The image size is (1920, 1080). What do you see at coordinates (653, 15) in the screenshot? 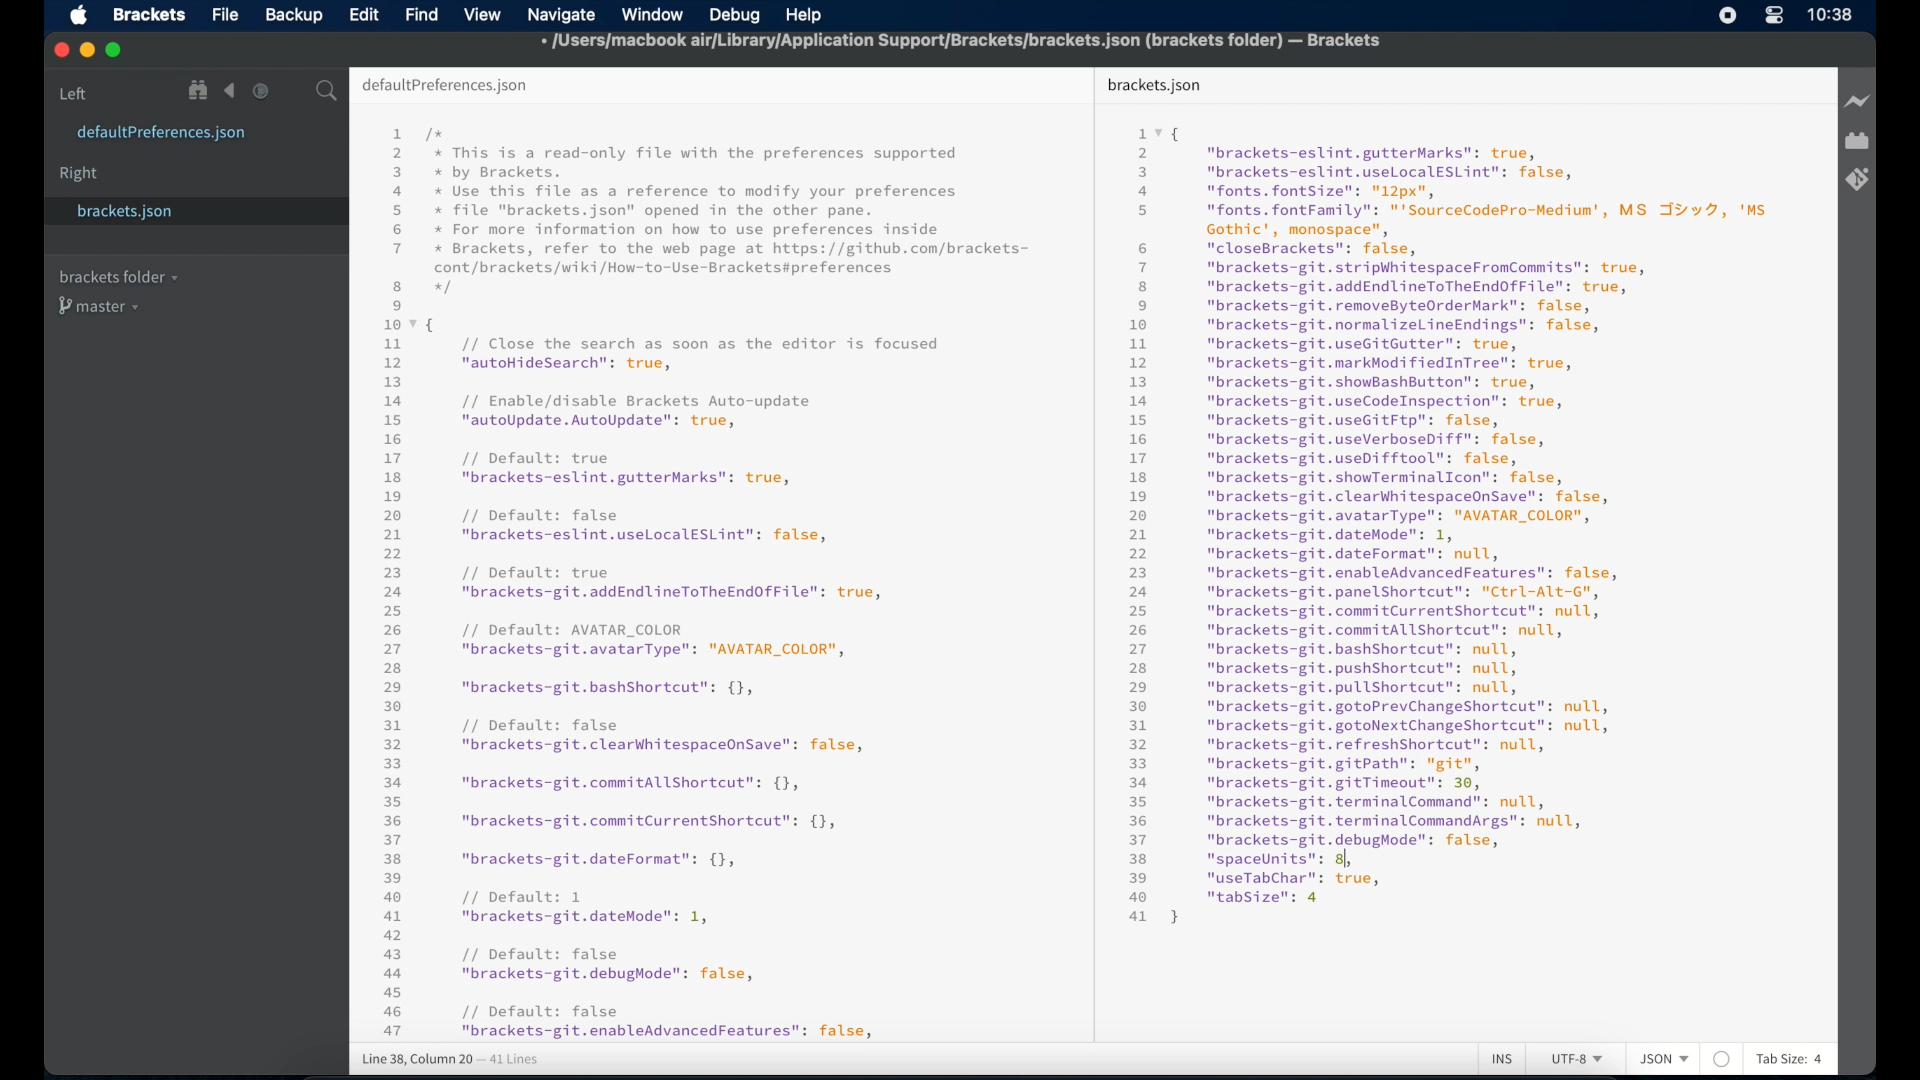
I see `window` at bounding box center [653, 15].